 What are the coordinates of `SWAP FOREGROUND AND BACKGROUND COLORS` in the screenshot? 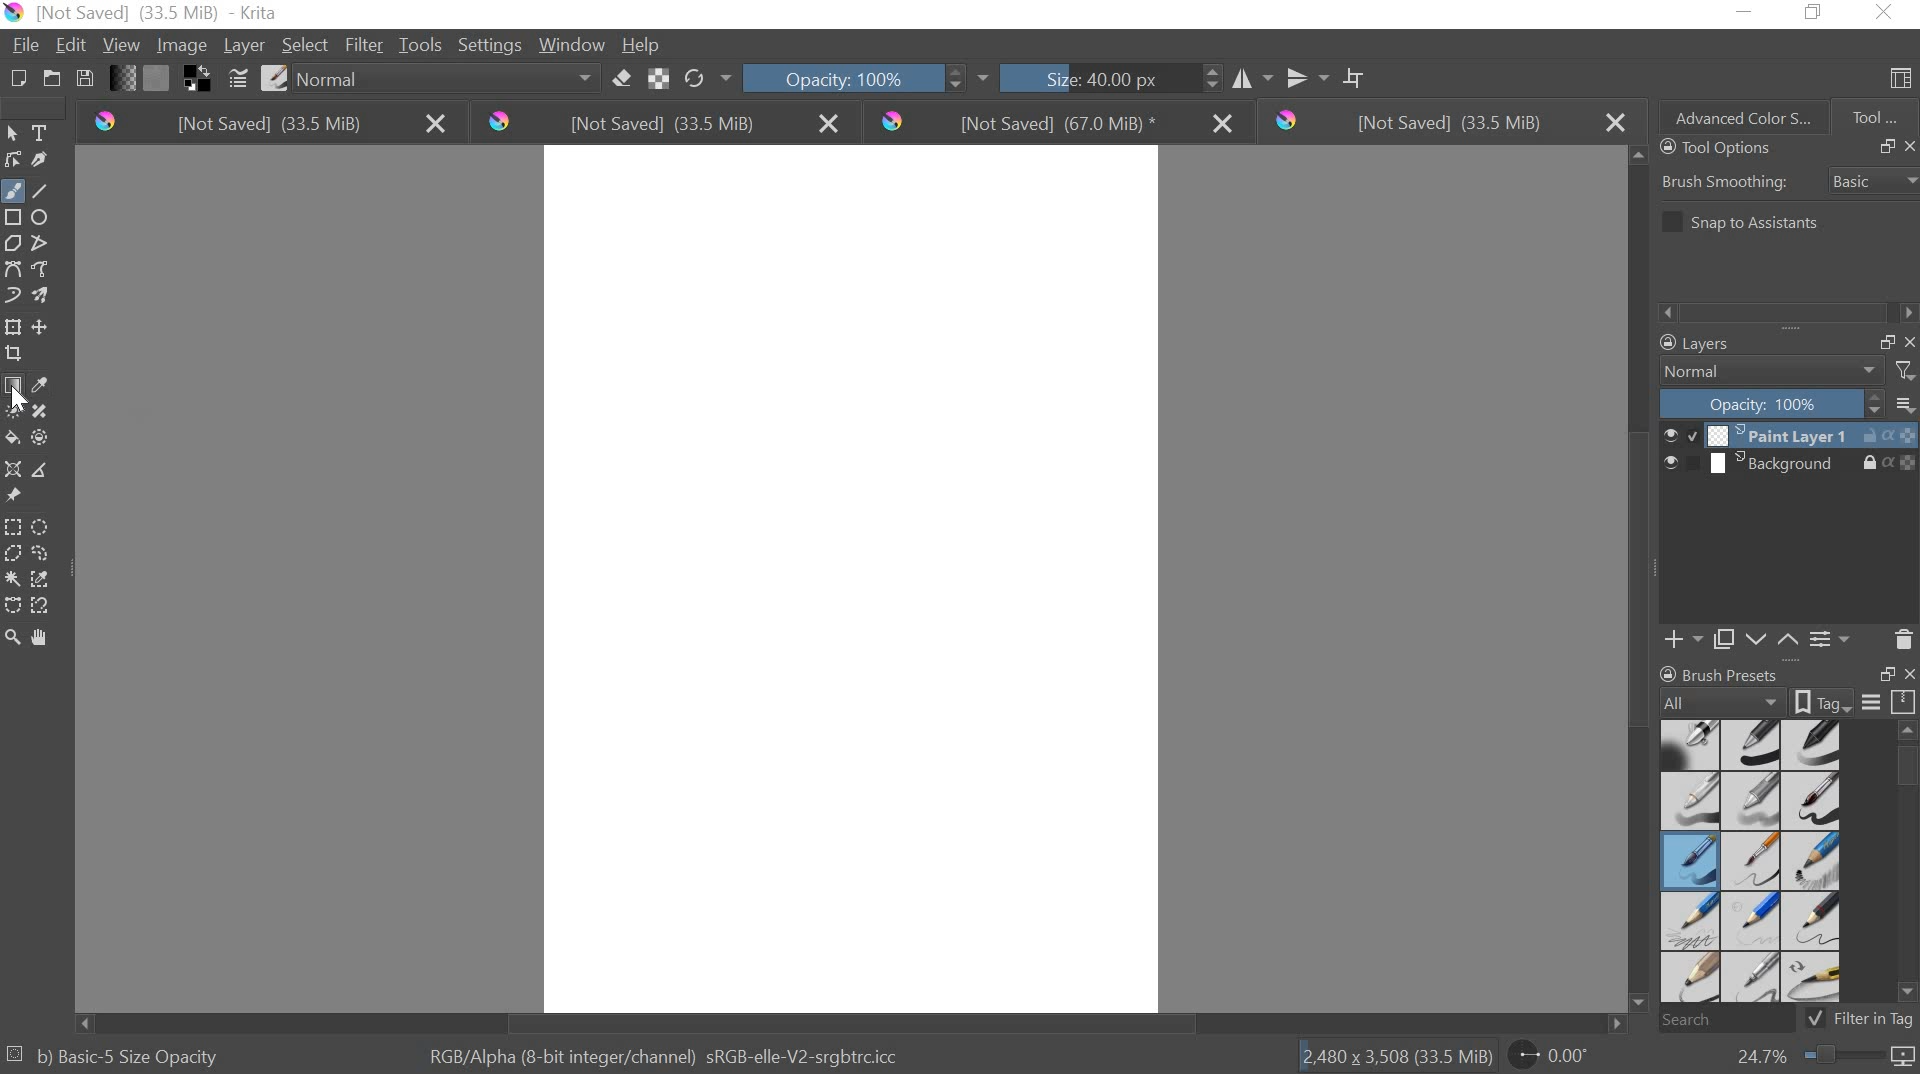 It's located at (196, 80).